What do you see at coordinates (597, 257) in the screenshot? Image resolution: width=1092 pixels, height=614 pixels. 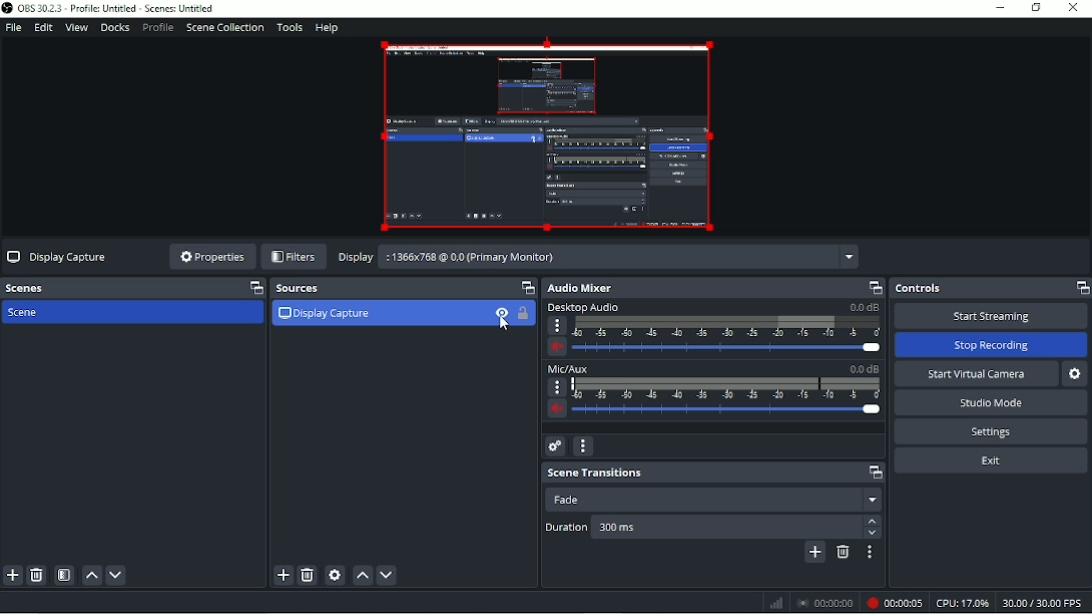 I see `Display` at bounding box center [597, 257].